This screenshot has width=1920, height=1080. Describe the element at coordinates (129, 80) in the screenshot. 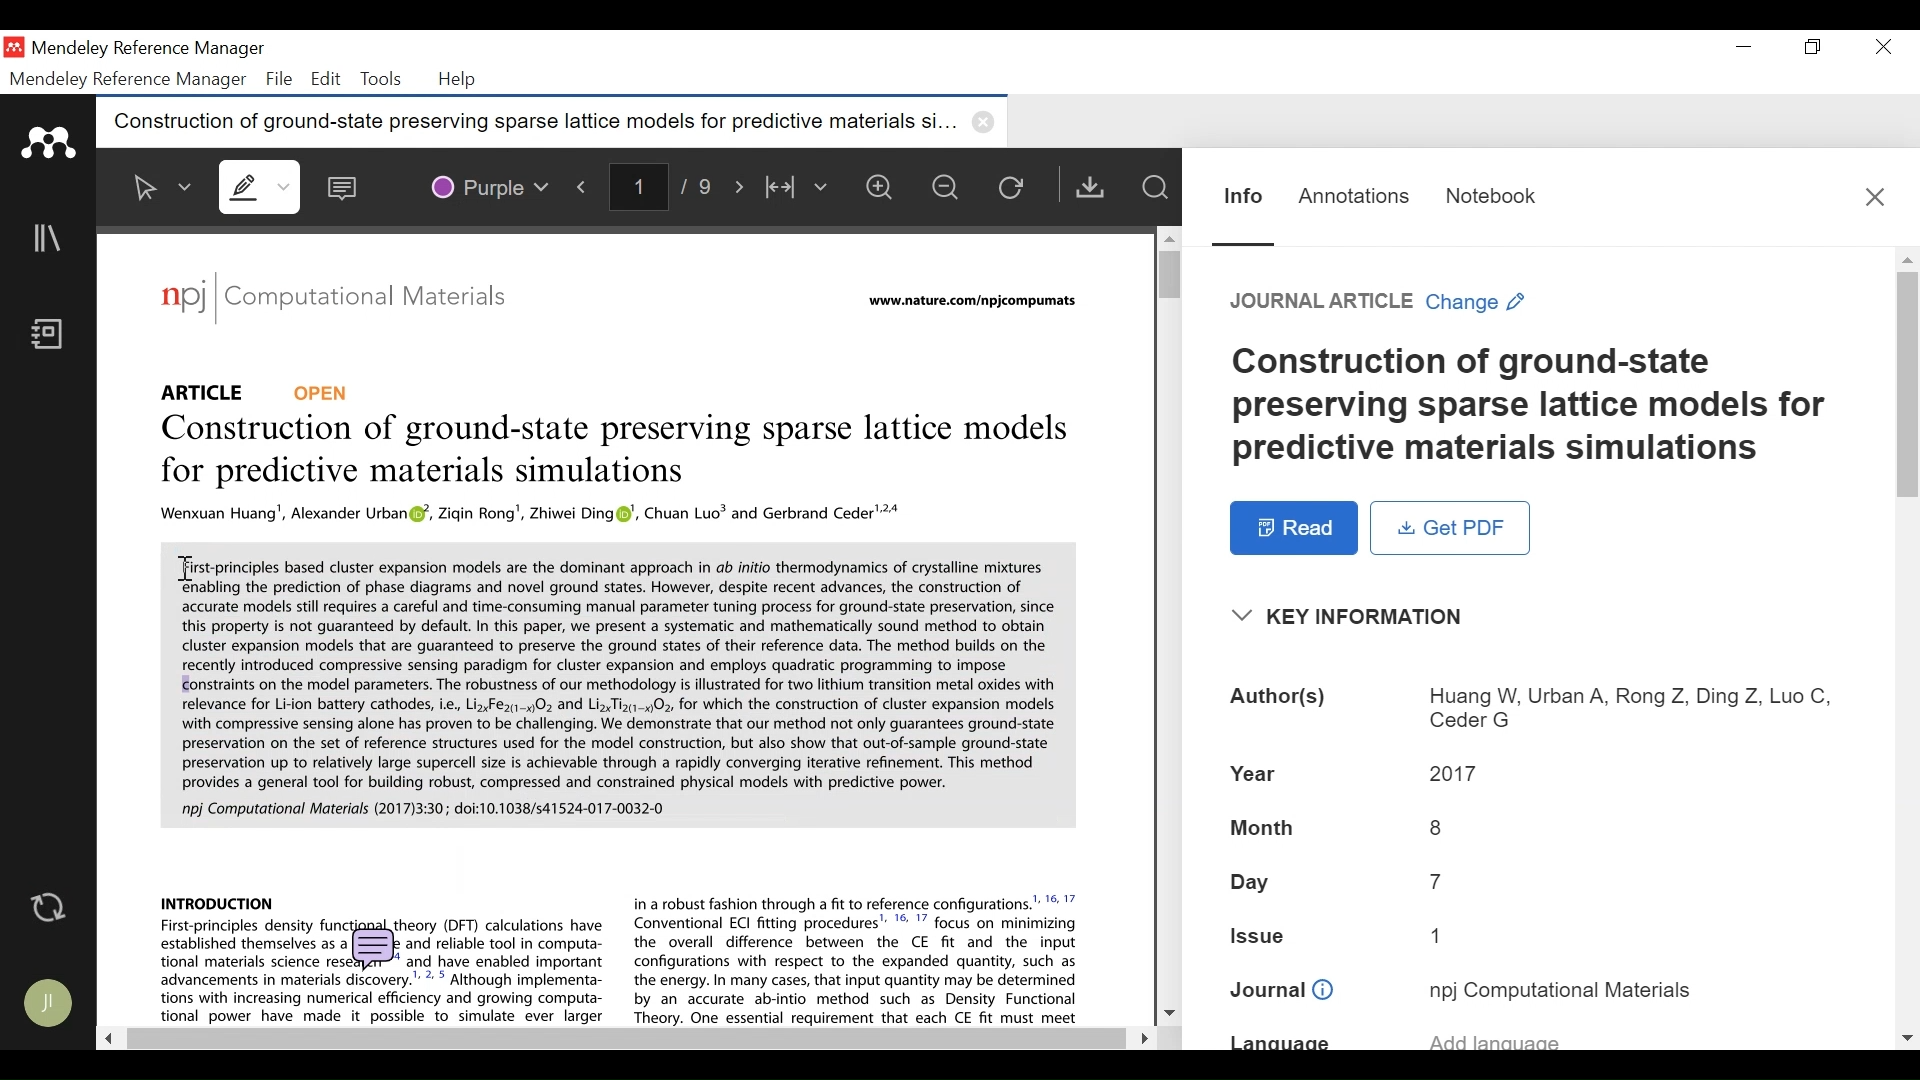

I see `Mendeley Reference Manager` at that location.